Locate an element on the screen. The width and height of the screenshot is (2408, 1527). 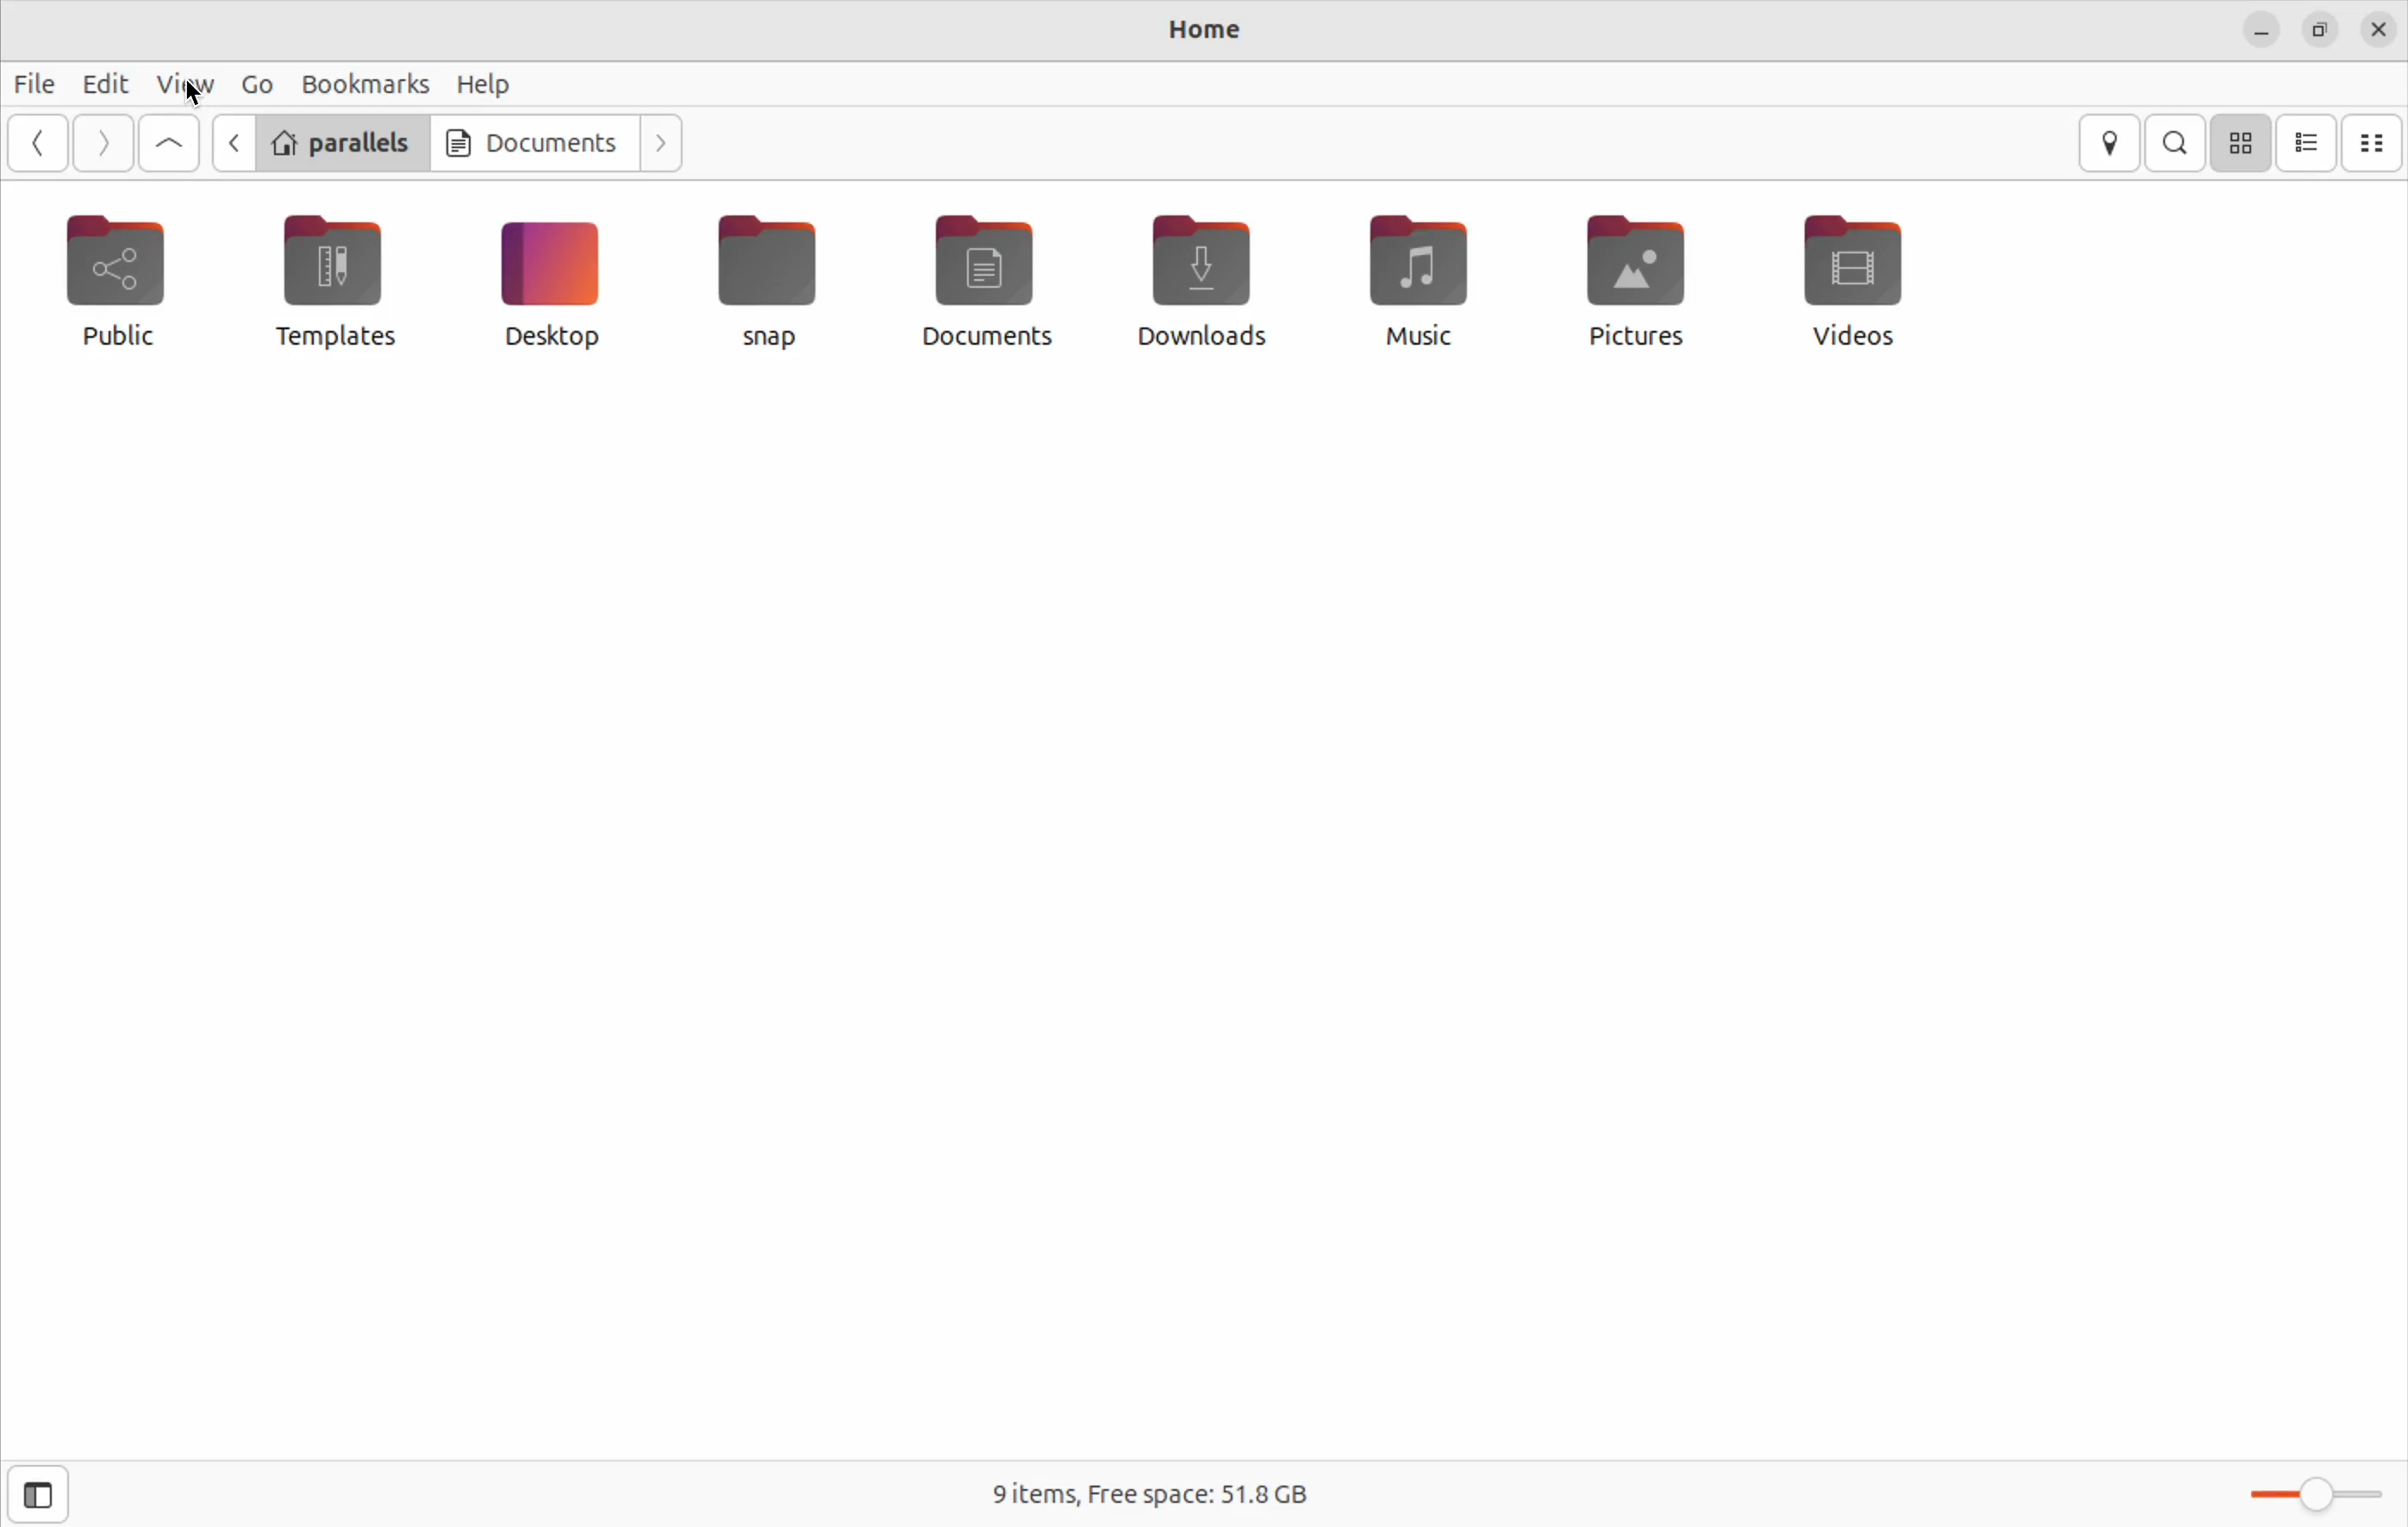
public  is located at coordinates (119, 280).